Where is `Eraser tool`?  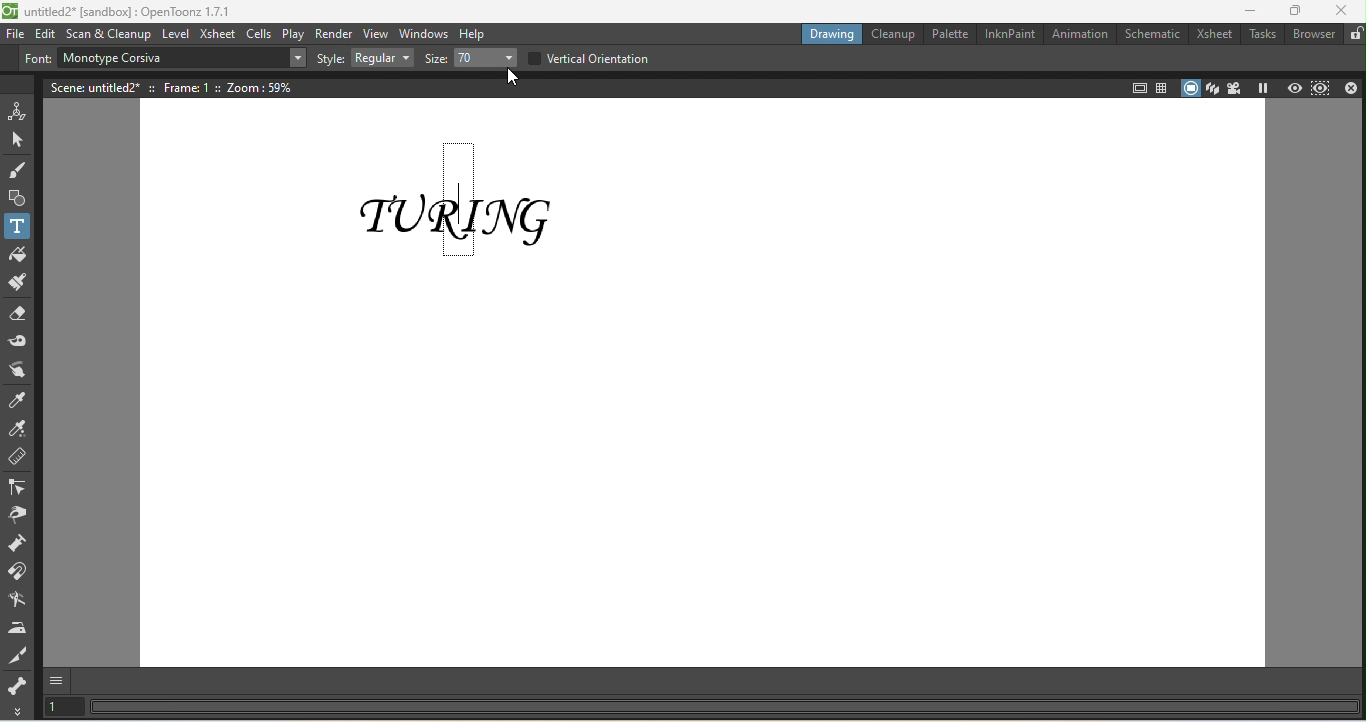 Eraser tool is located at coordinates (19, 311).